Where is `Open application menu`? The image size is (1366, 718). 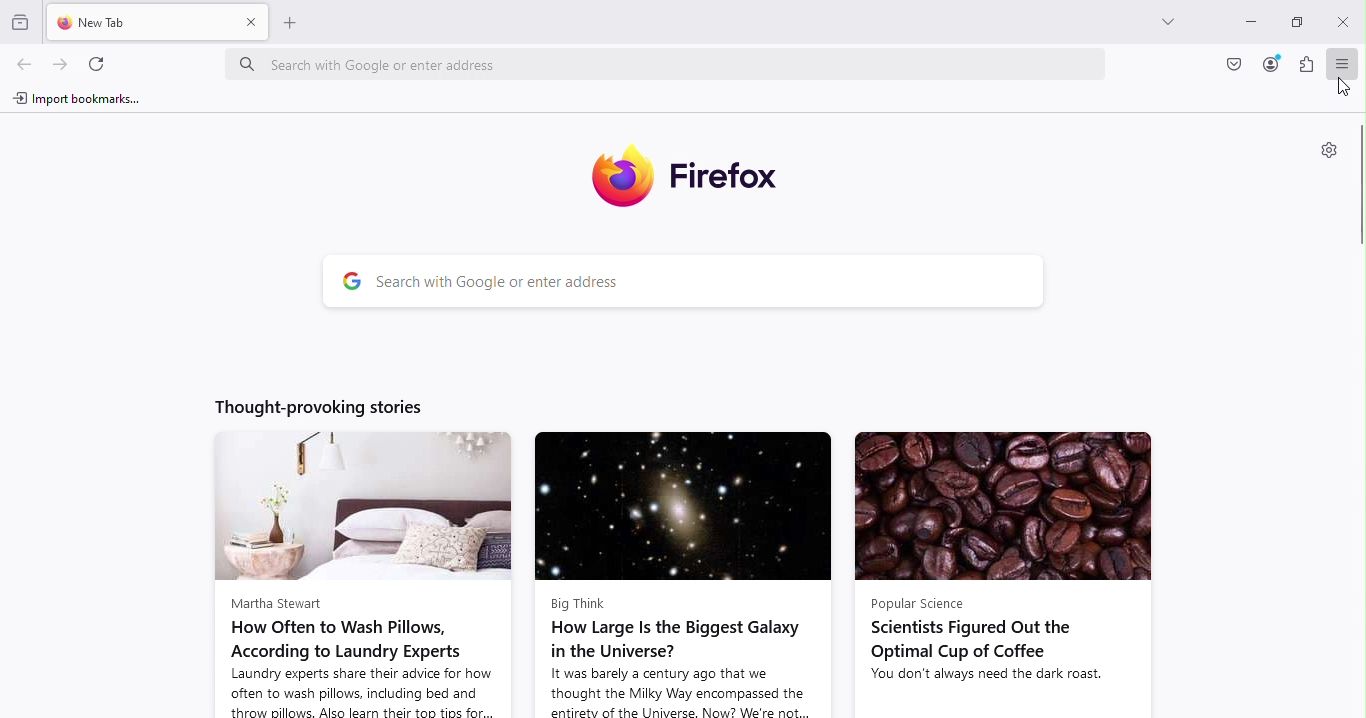 Open application menu is located at coordinates (1339, 62).